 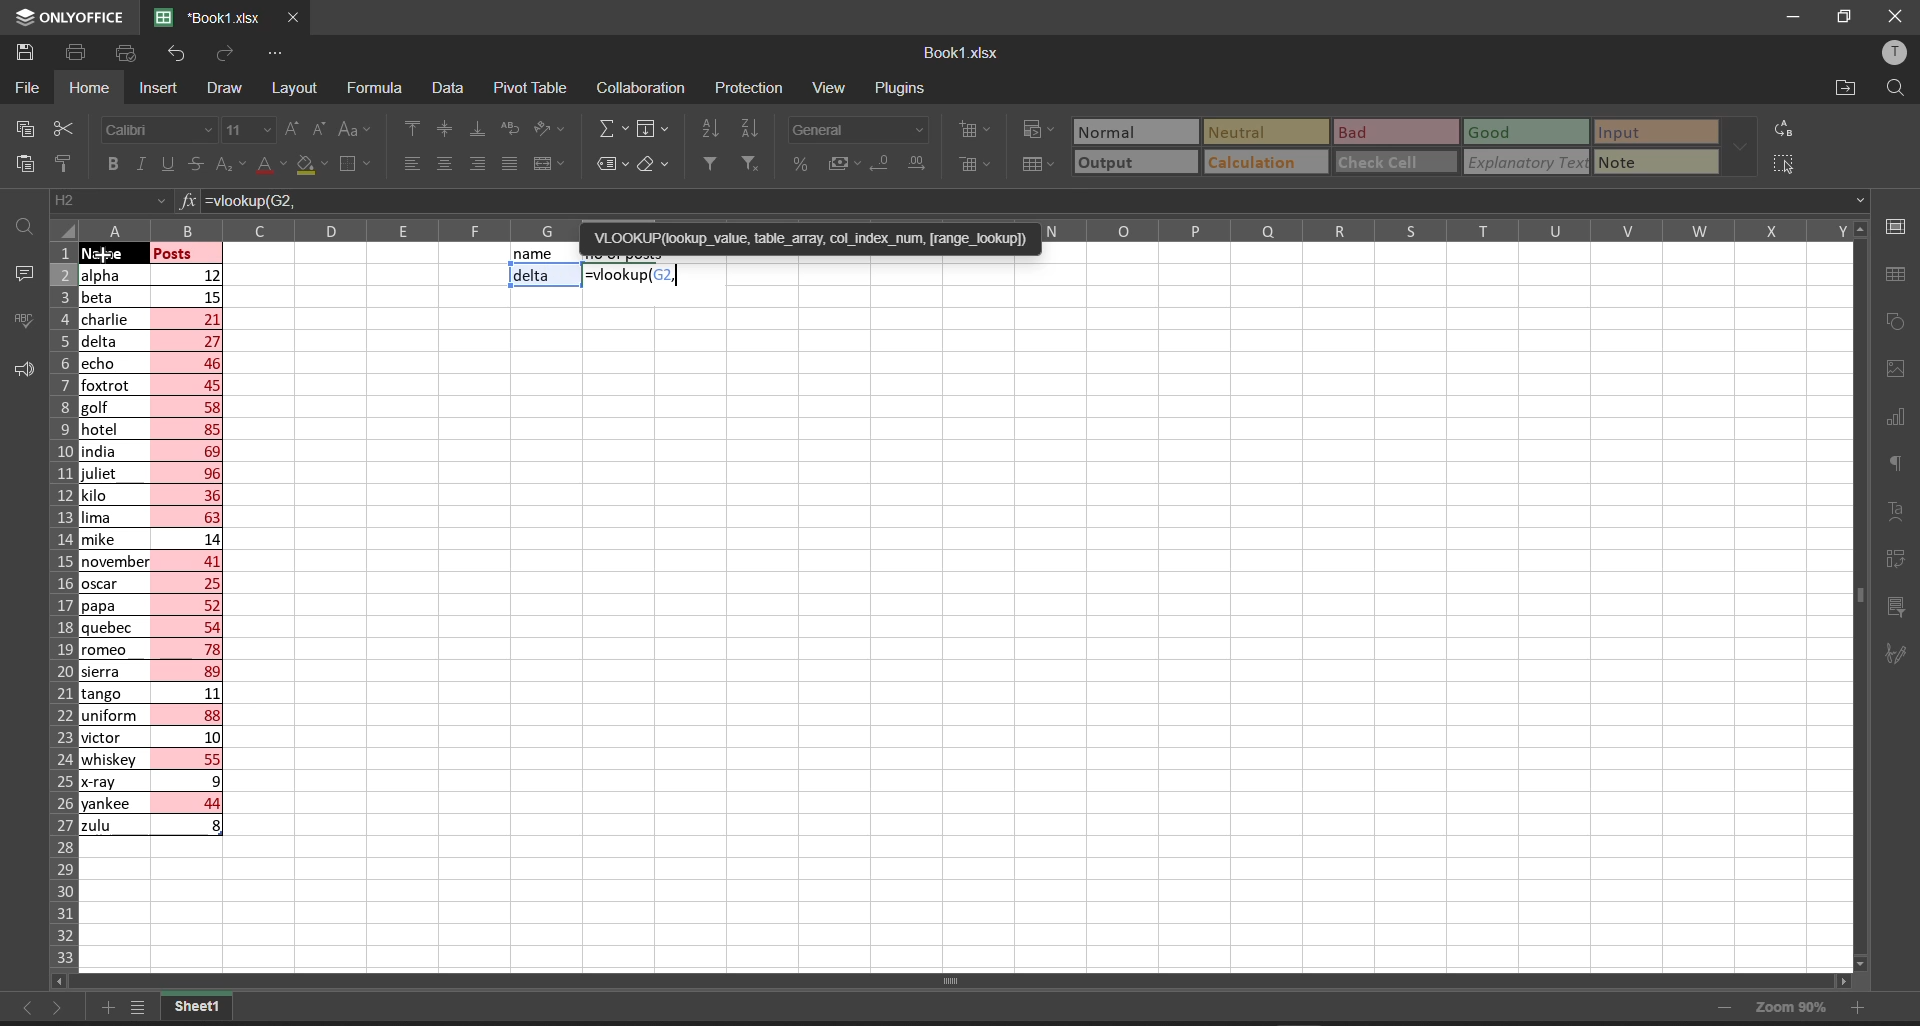 What do you see at coordinates (112, 164) in the screenshot?
I see `bold` at bounding box center [112, 164].